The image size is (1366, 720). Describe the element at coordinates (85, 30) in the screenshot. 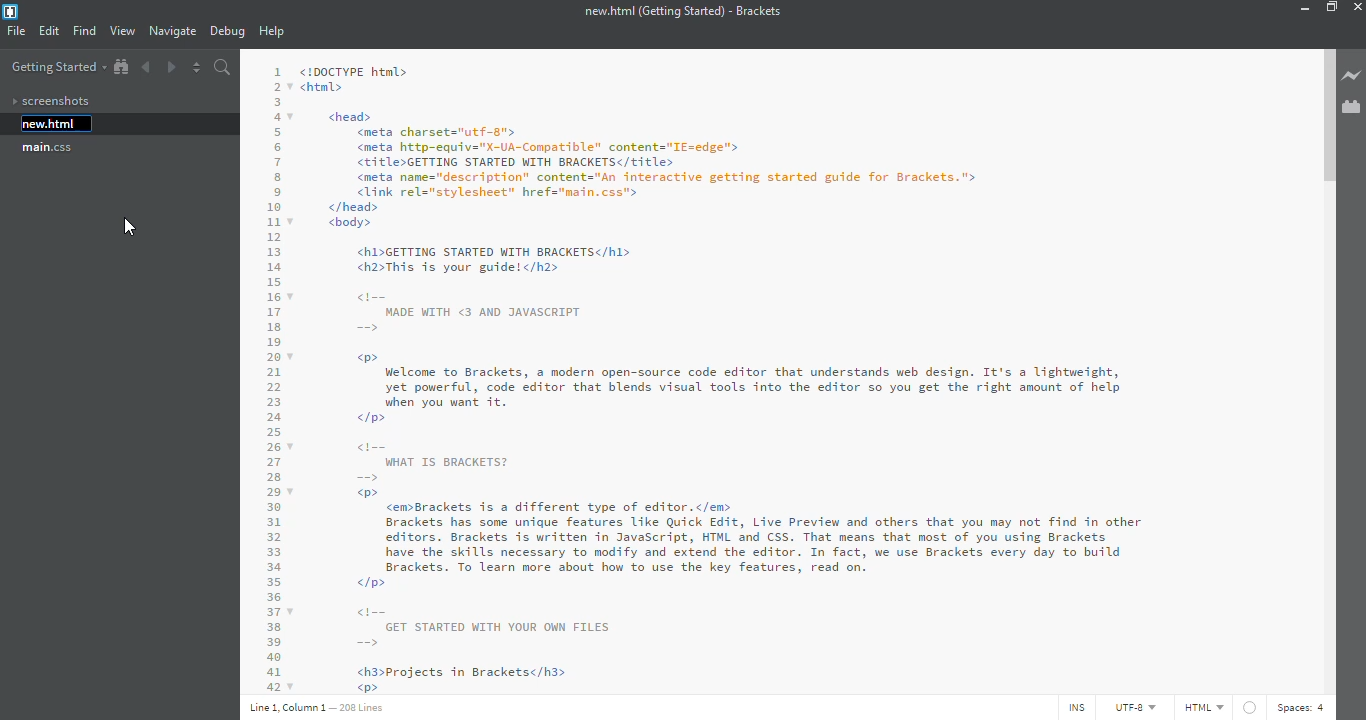

I see `find` at that location.